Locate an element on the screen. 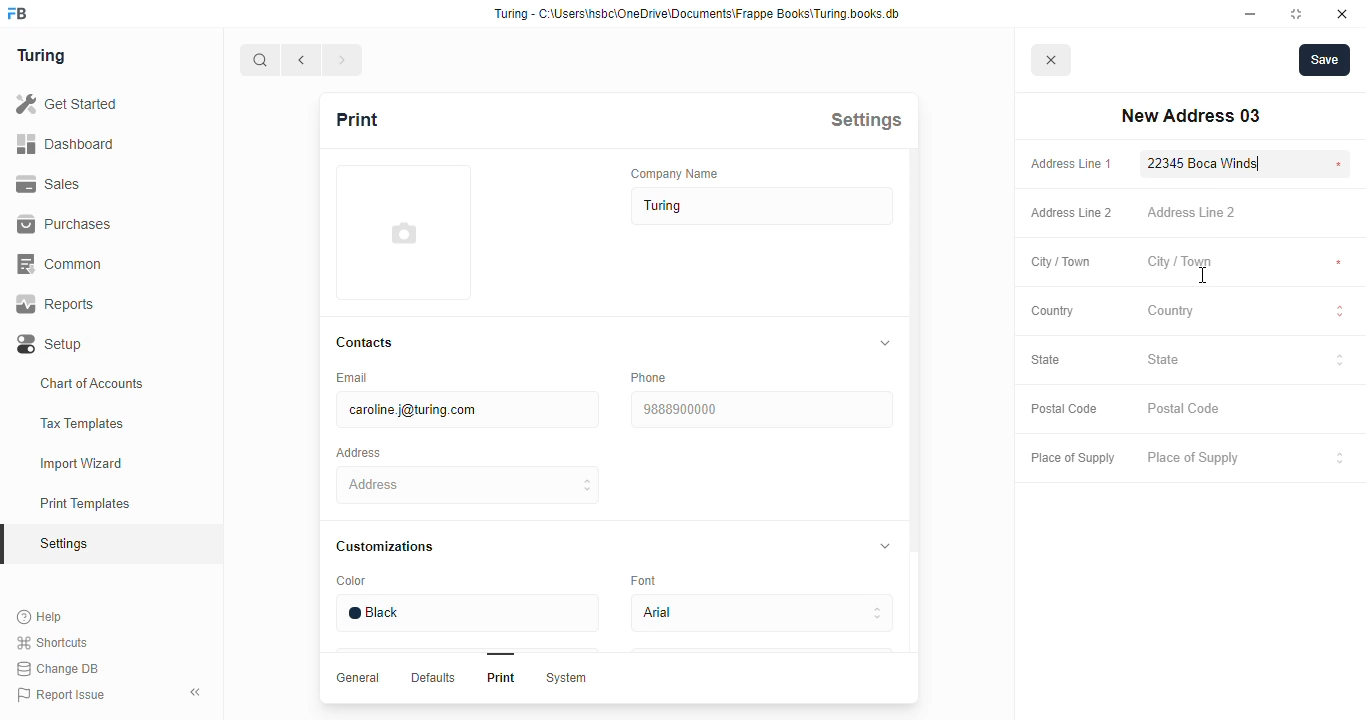 This screenshot has height=720, width=1366. email is located at coordinates (350, 377).